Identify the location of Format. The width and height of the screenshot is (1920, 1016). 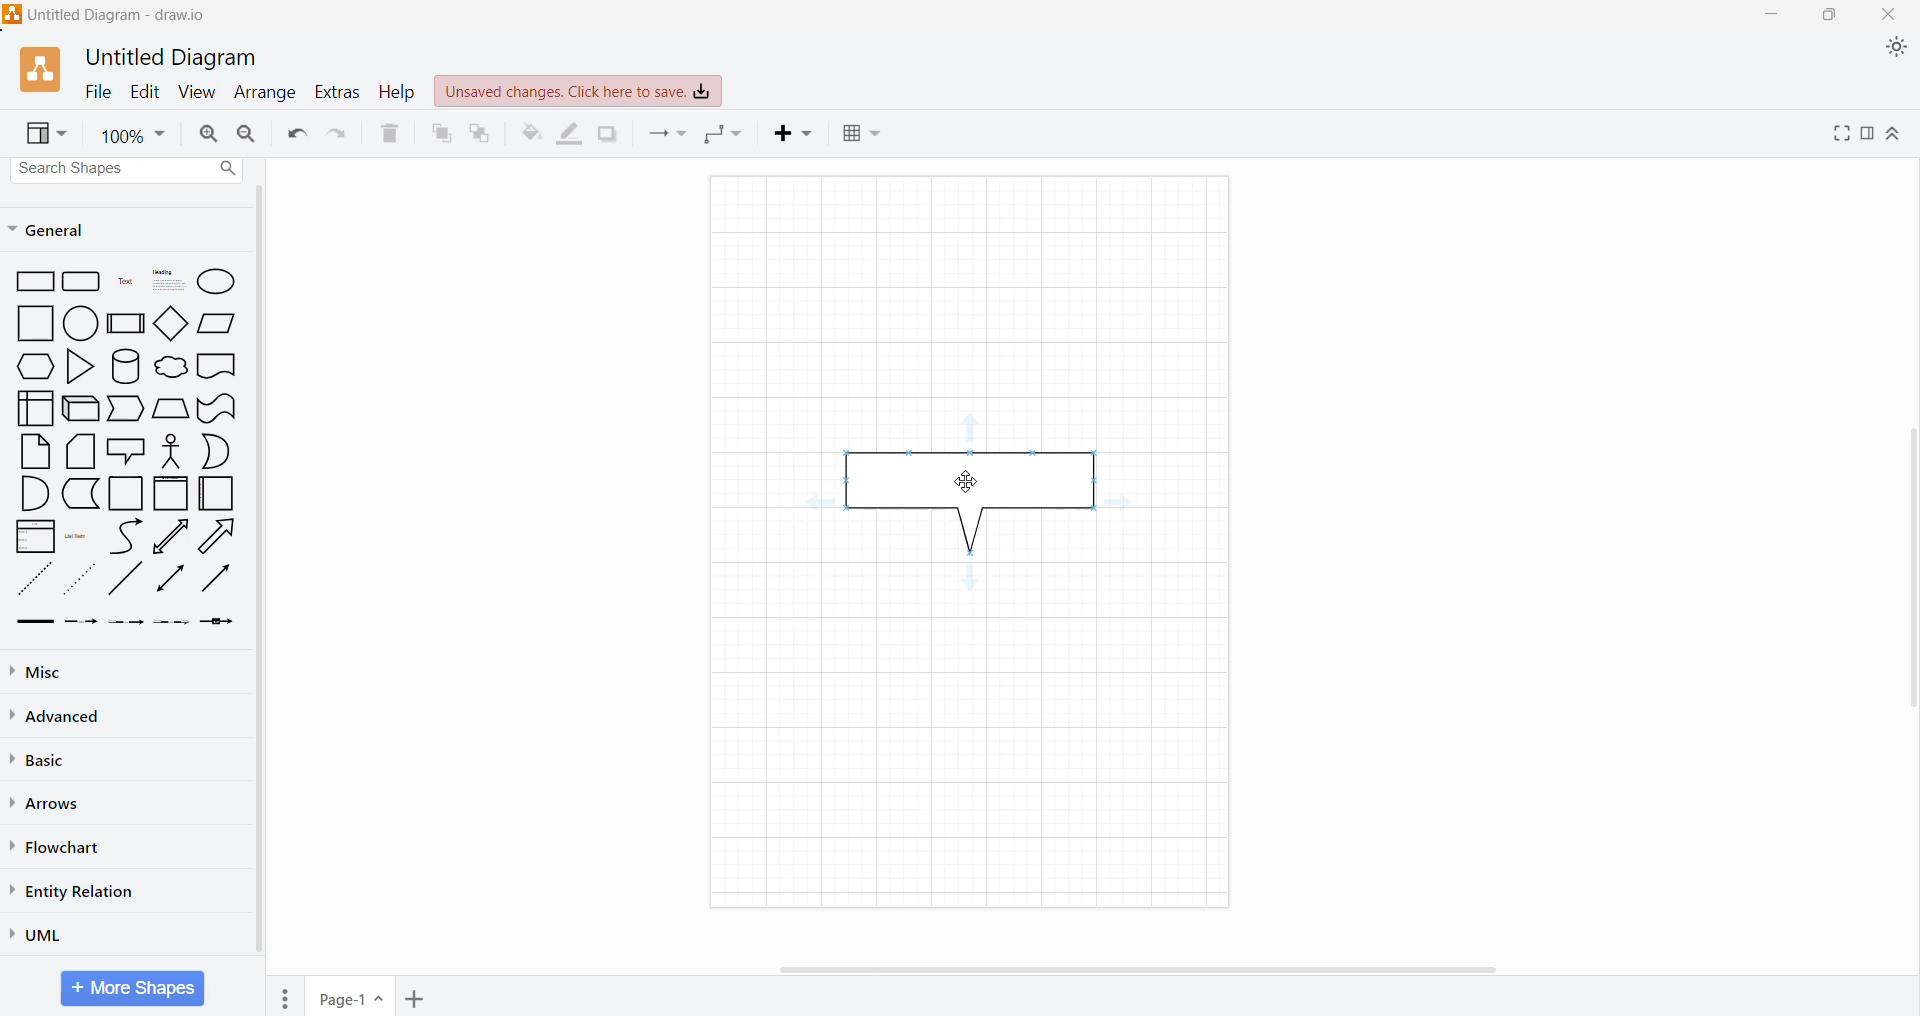
(1867, 134).